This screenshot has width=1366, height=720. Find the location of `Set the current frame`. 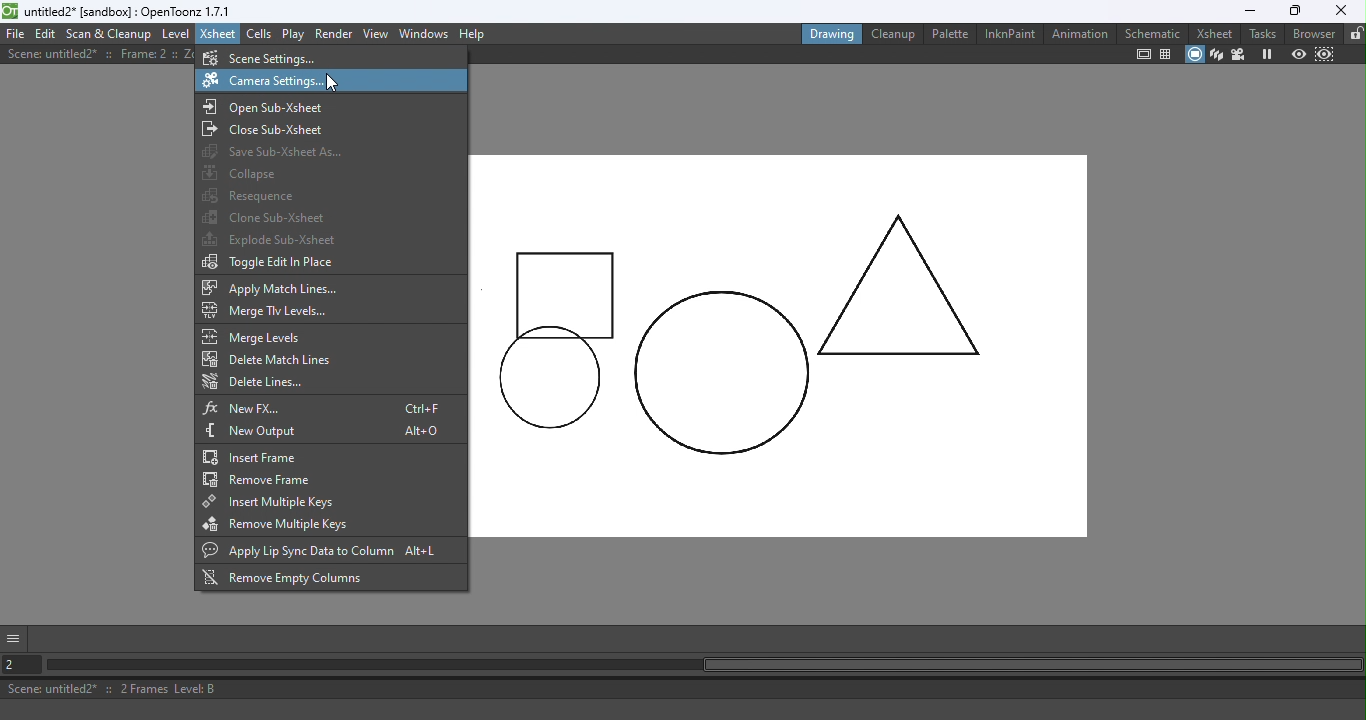

Set the current frame is located at coordinates (23, 663).